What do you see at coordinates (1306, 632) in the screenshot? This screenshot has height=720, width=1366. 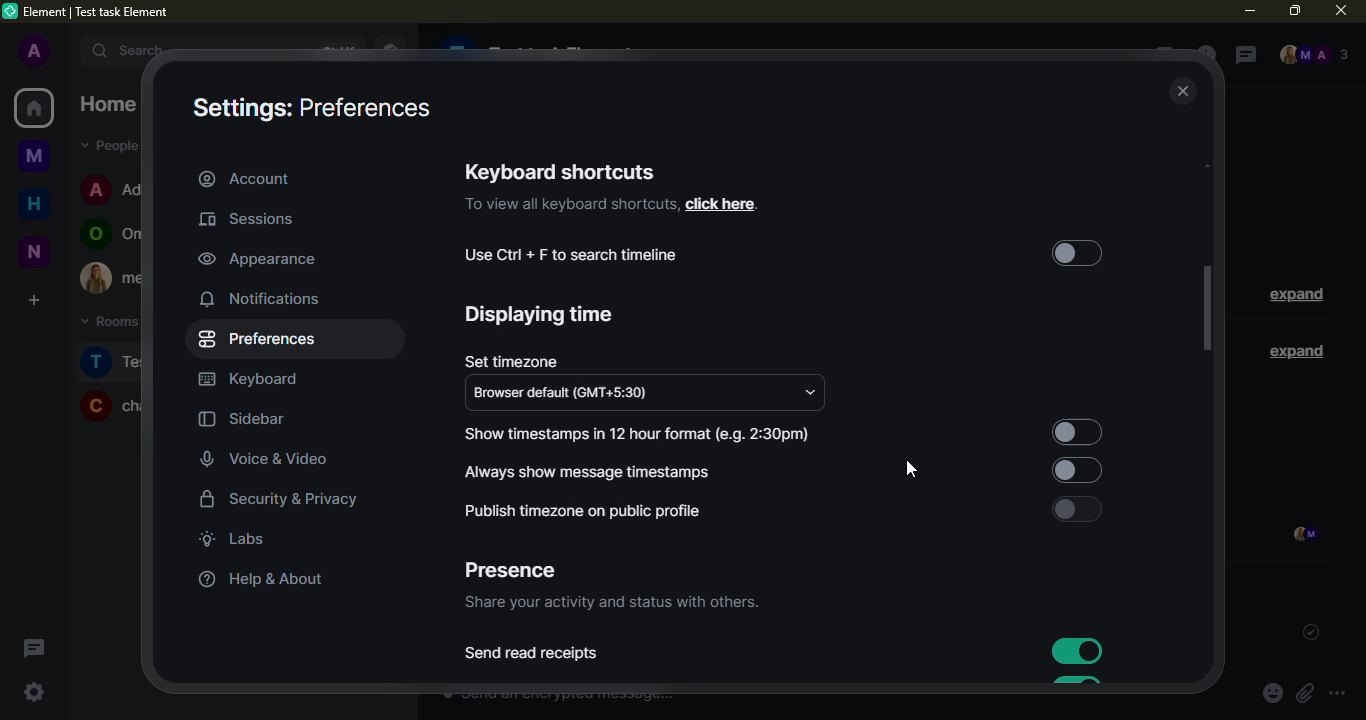 I see `sent` at bounding box center [1306, 632].